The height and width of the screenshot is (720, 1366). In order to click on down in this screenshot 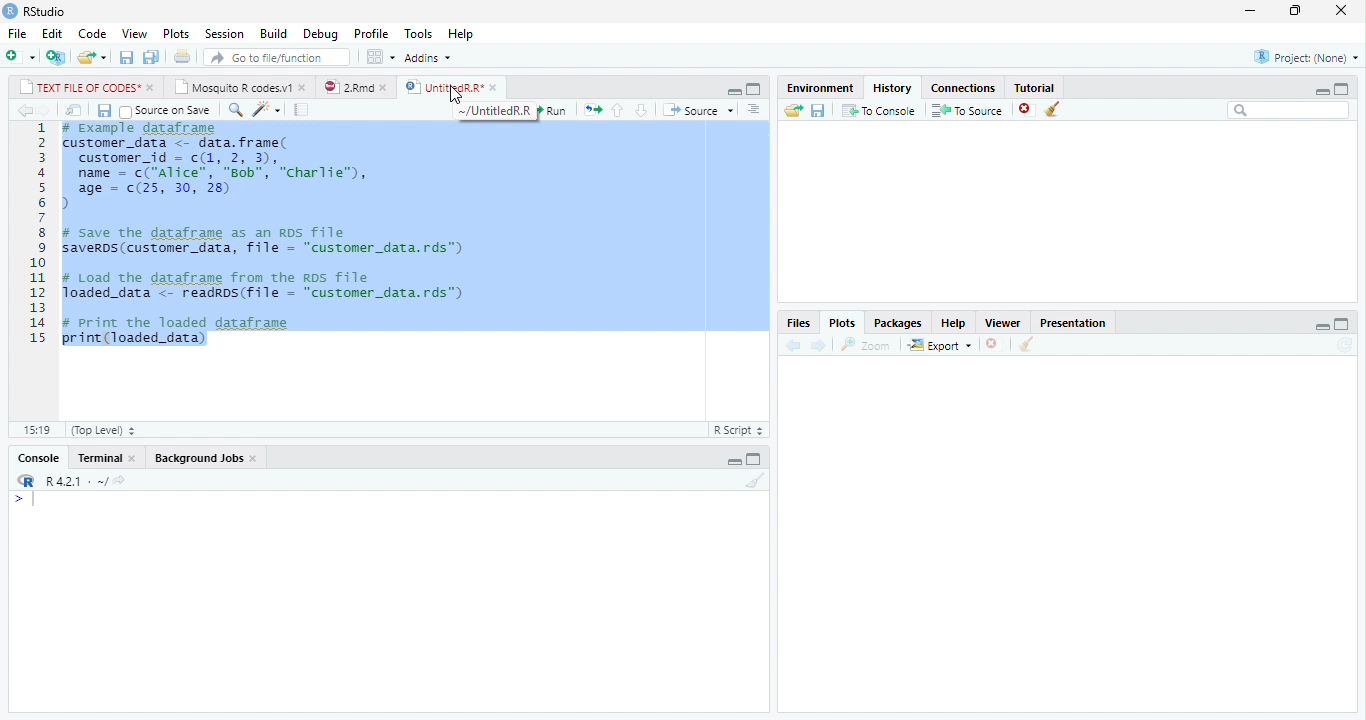, I will do `click(640, 111)`.